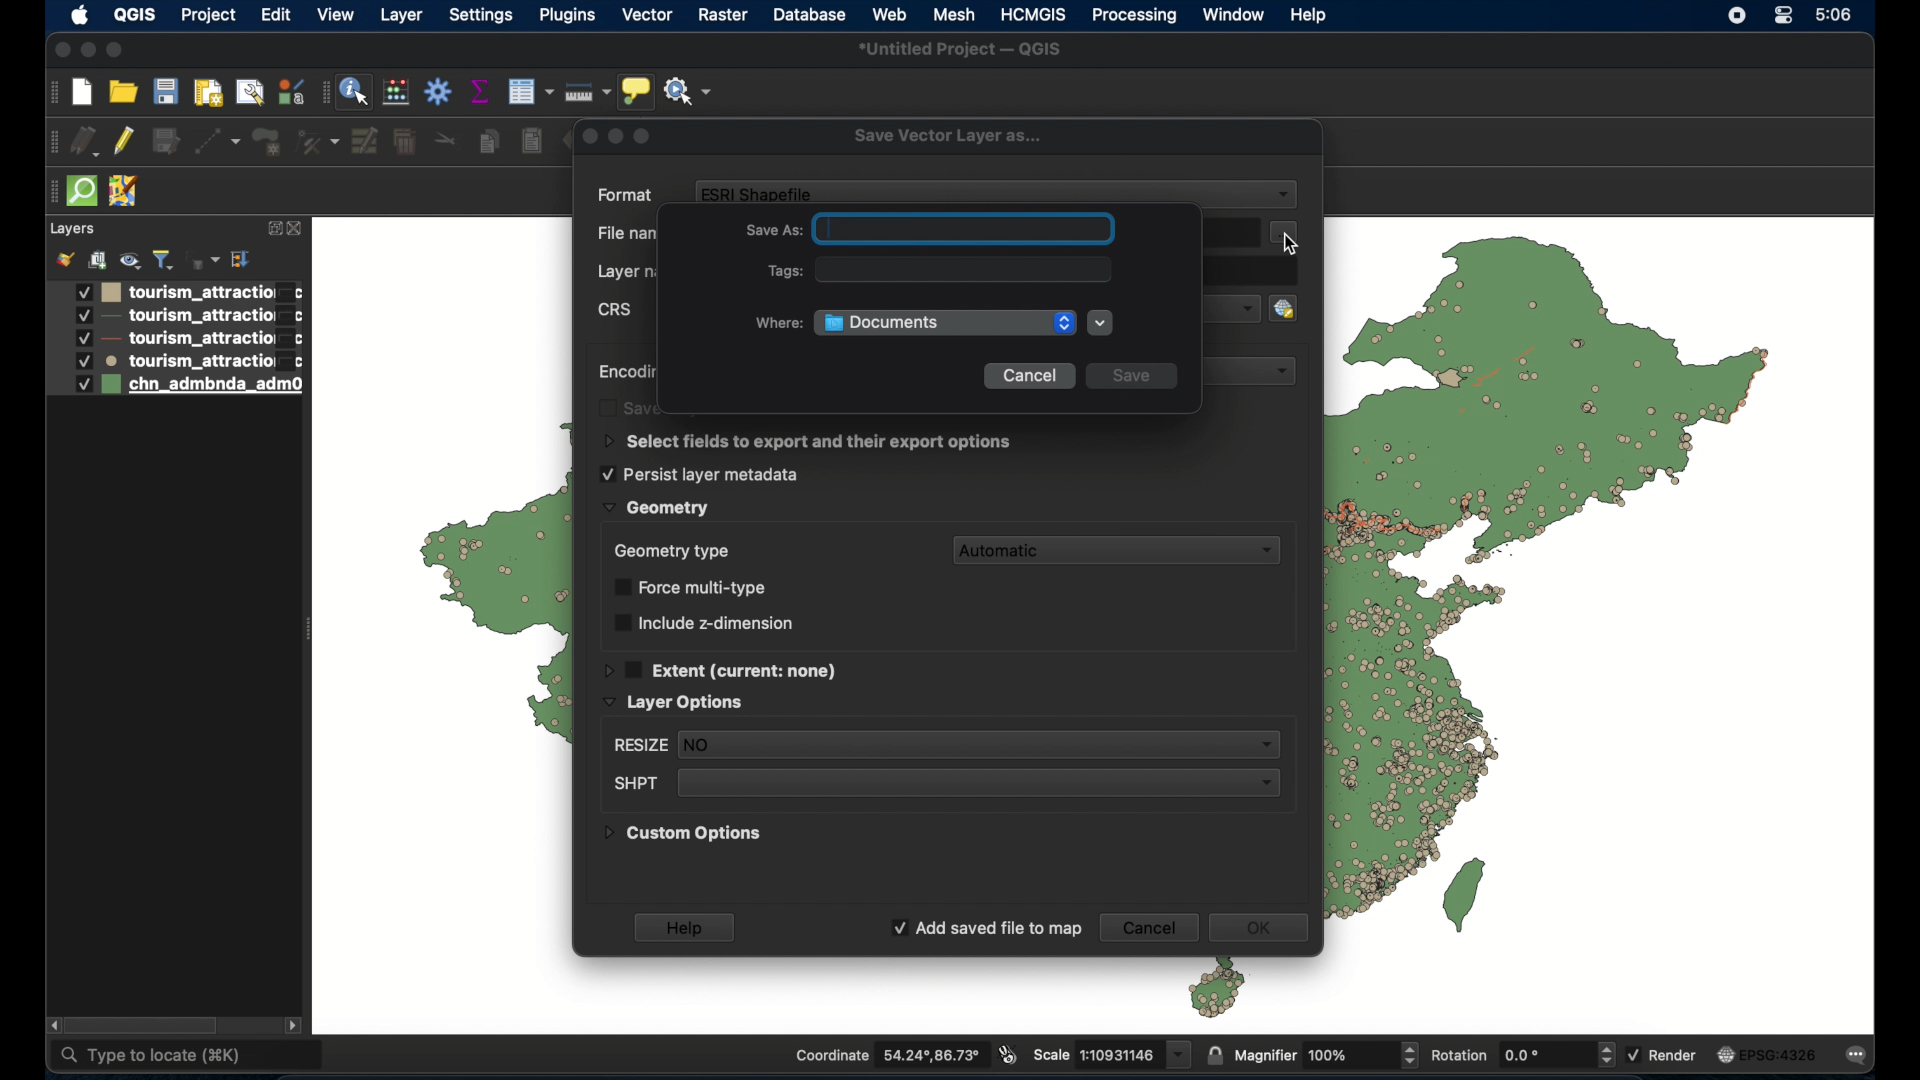  What do you see at coordinates (1148, 927) in the screenshot?
I see `cancel` at bounding box center [1148, 927].